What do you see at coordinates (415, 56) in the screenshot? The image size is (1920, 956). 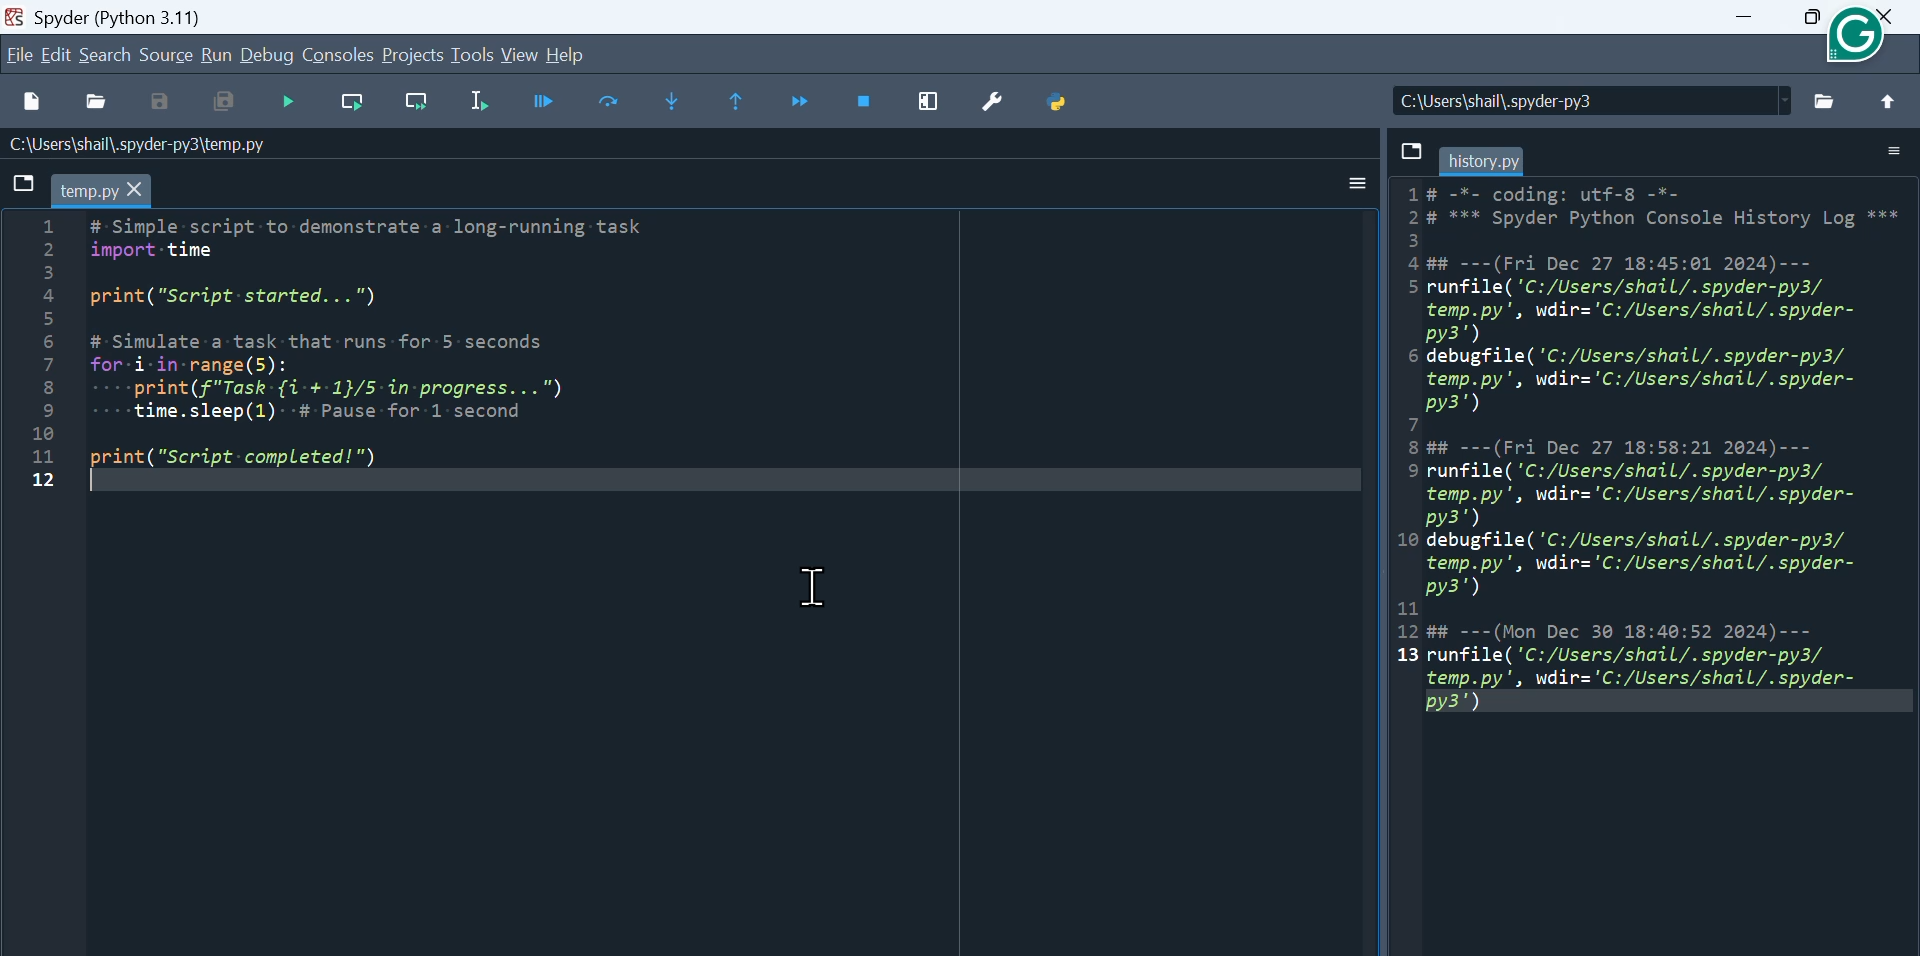 I see `Projects` at bounding box center [415, 56].